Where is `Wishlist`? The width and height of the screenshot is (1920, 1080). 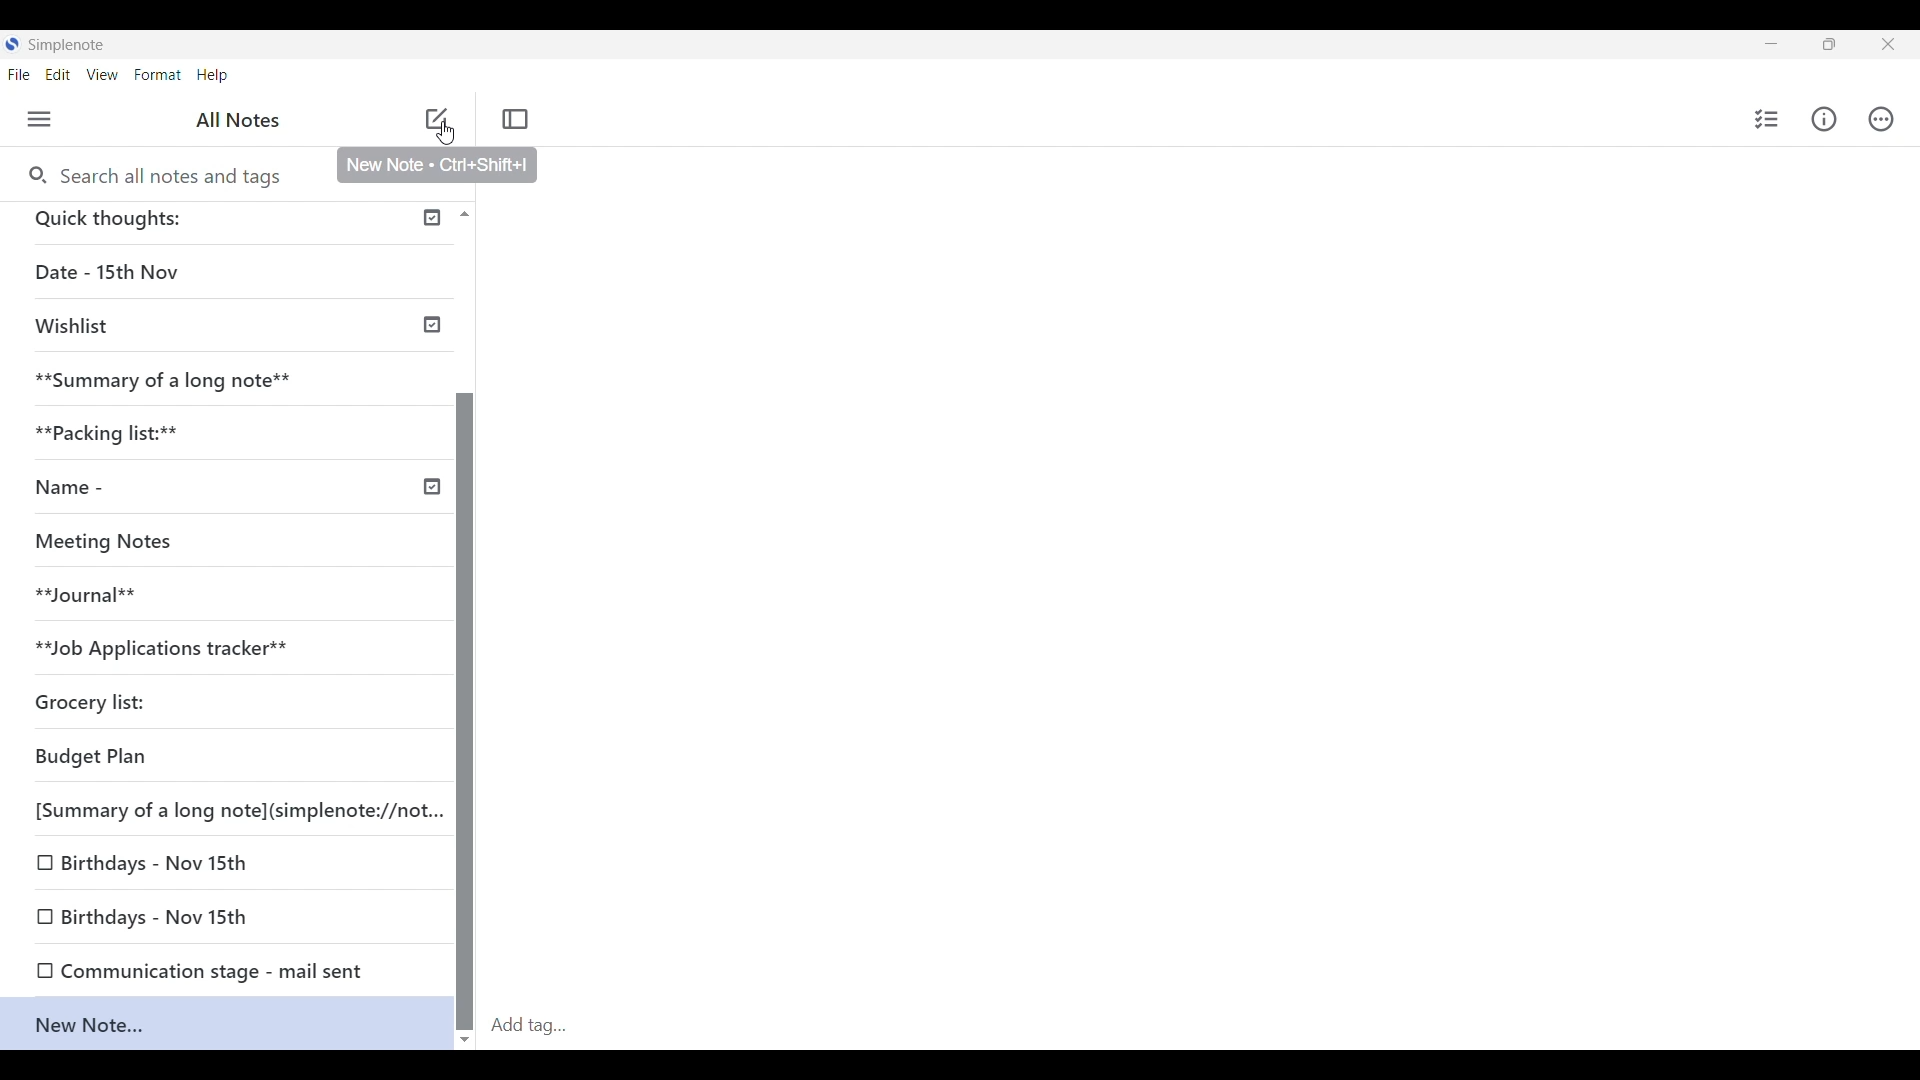
Wishlist is located at coordinates (232, 326).